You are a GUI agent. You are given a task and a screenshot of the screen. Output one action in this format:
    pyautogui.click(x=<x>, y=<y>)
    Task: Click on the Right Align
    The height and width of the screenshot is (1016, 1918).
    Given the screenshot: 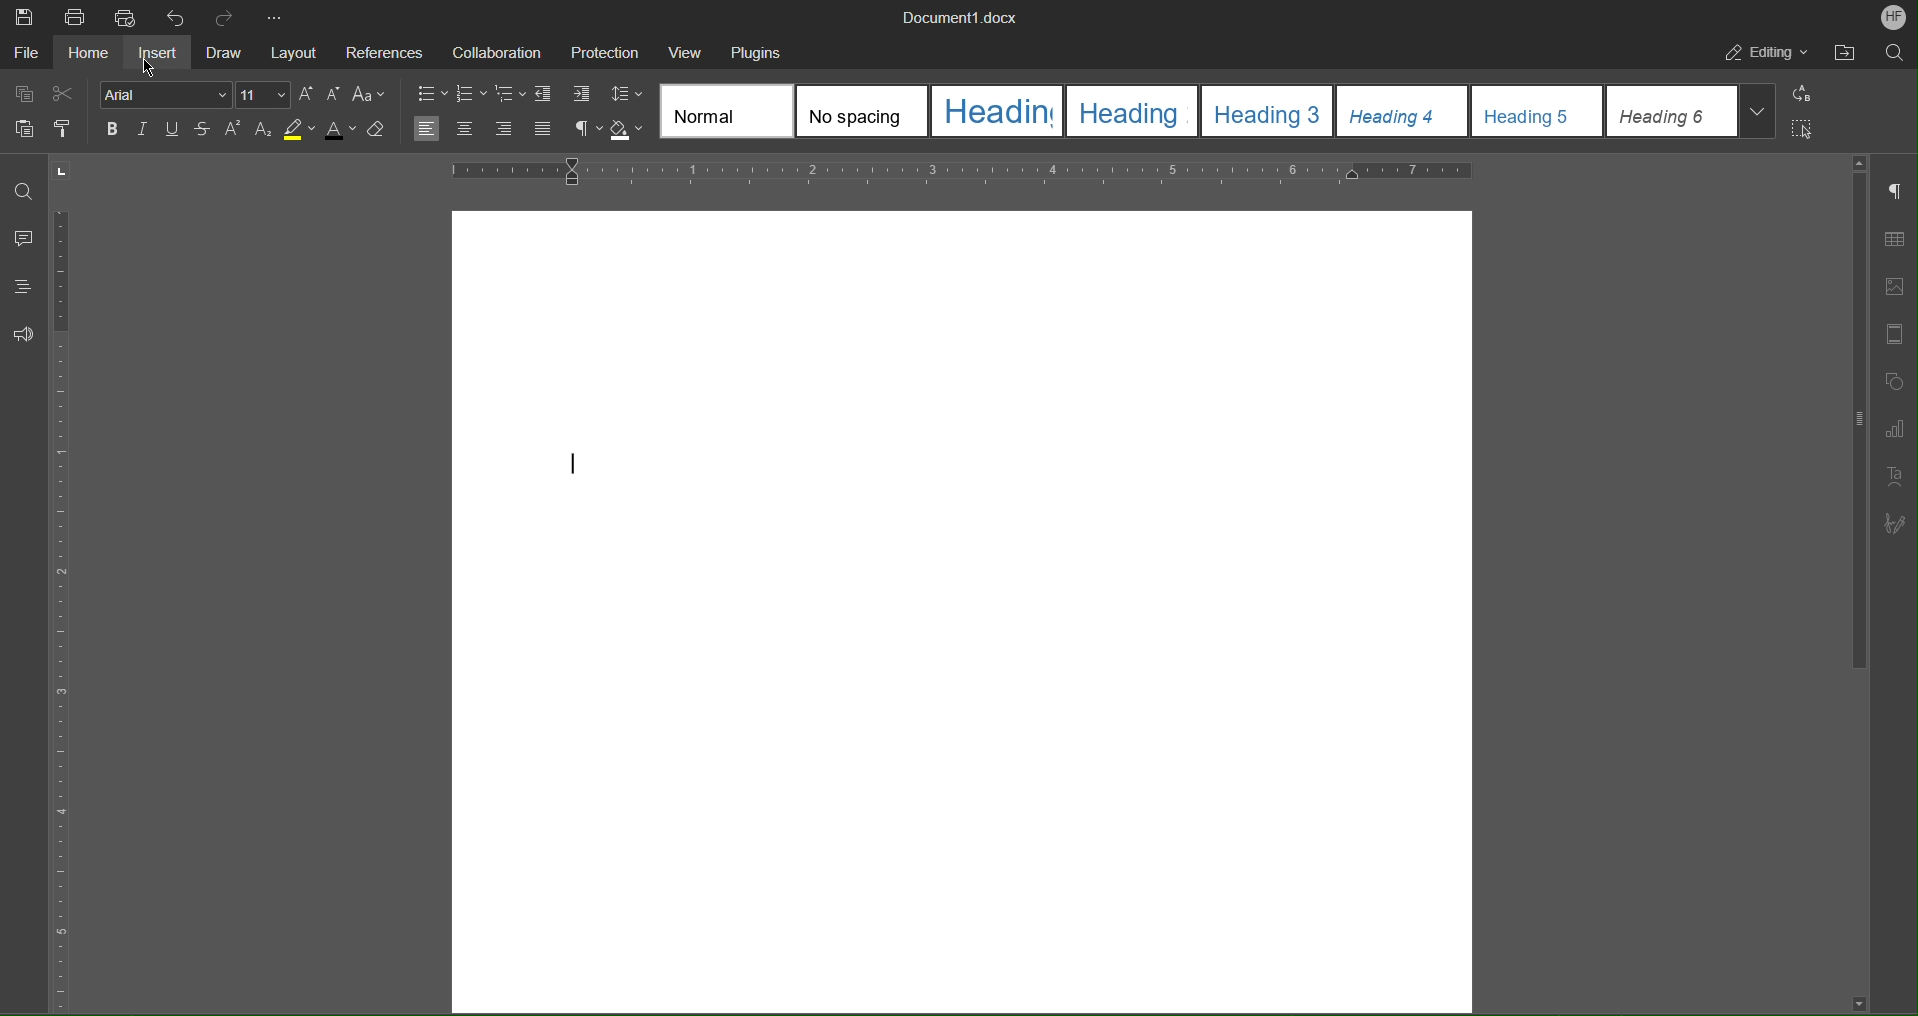 What is the action you would take?
    pyautogui.click(x=504, y=130)
    